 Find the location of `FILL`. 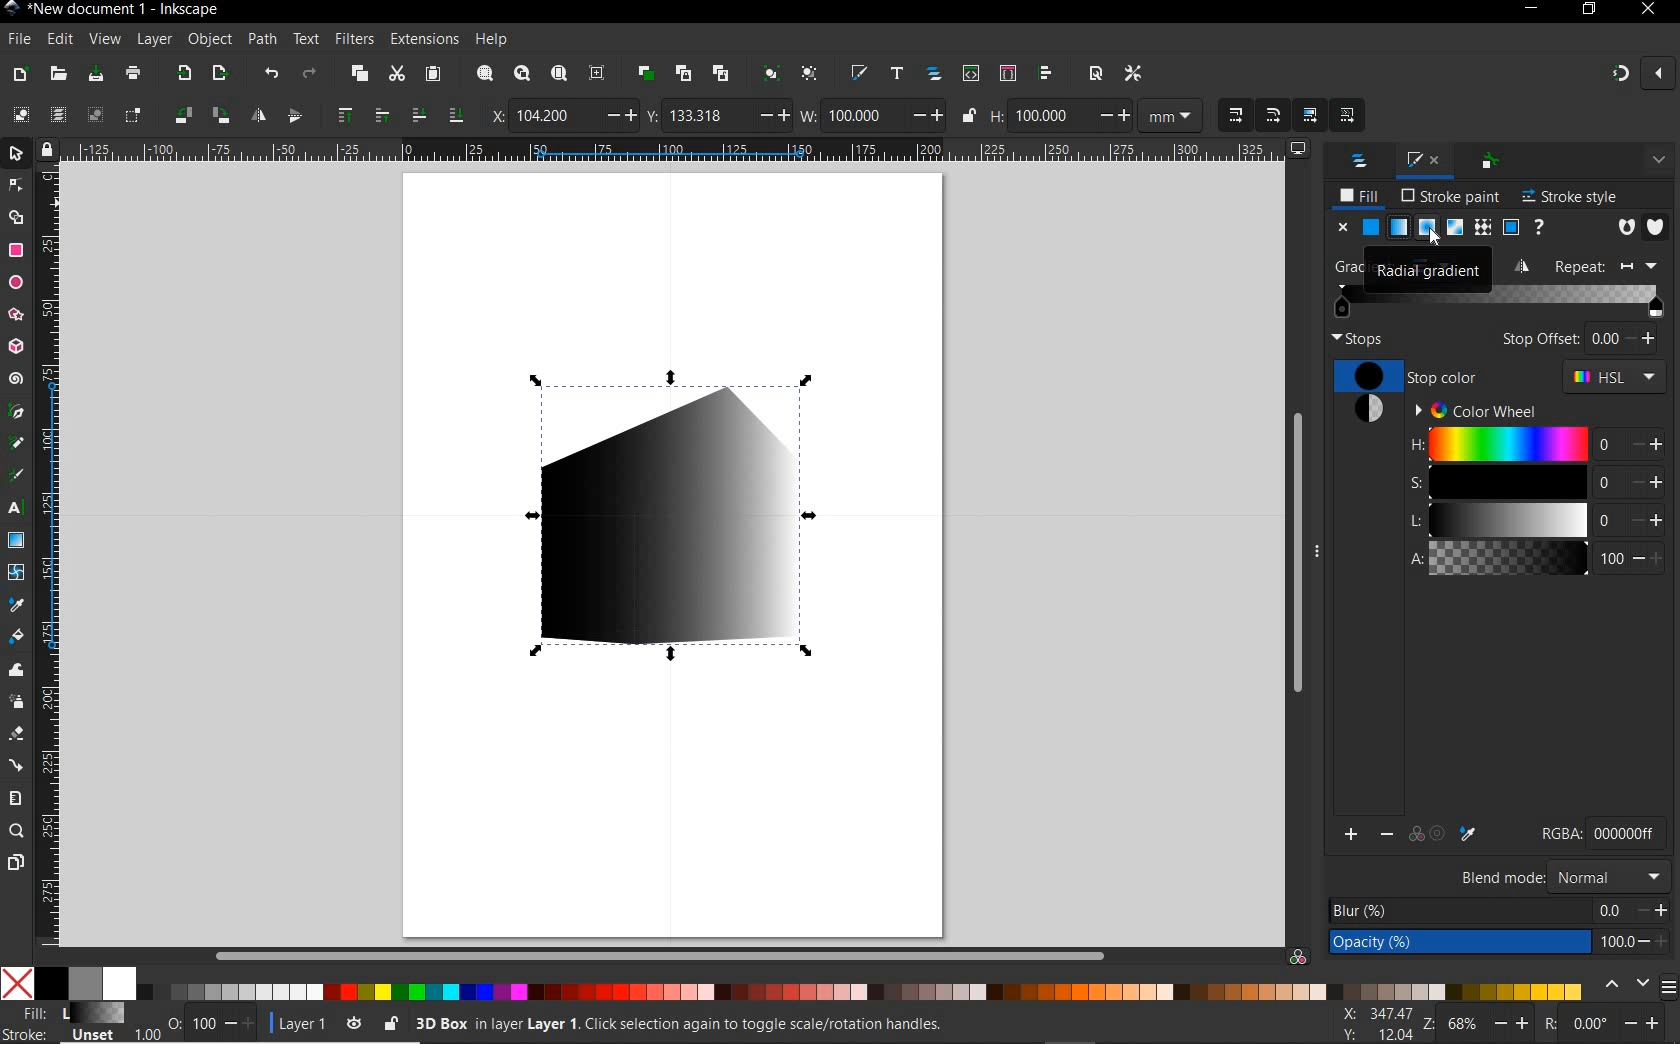

FILL is located at coordinates (1359, 196).